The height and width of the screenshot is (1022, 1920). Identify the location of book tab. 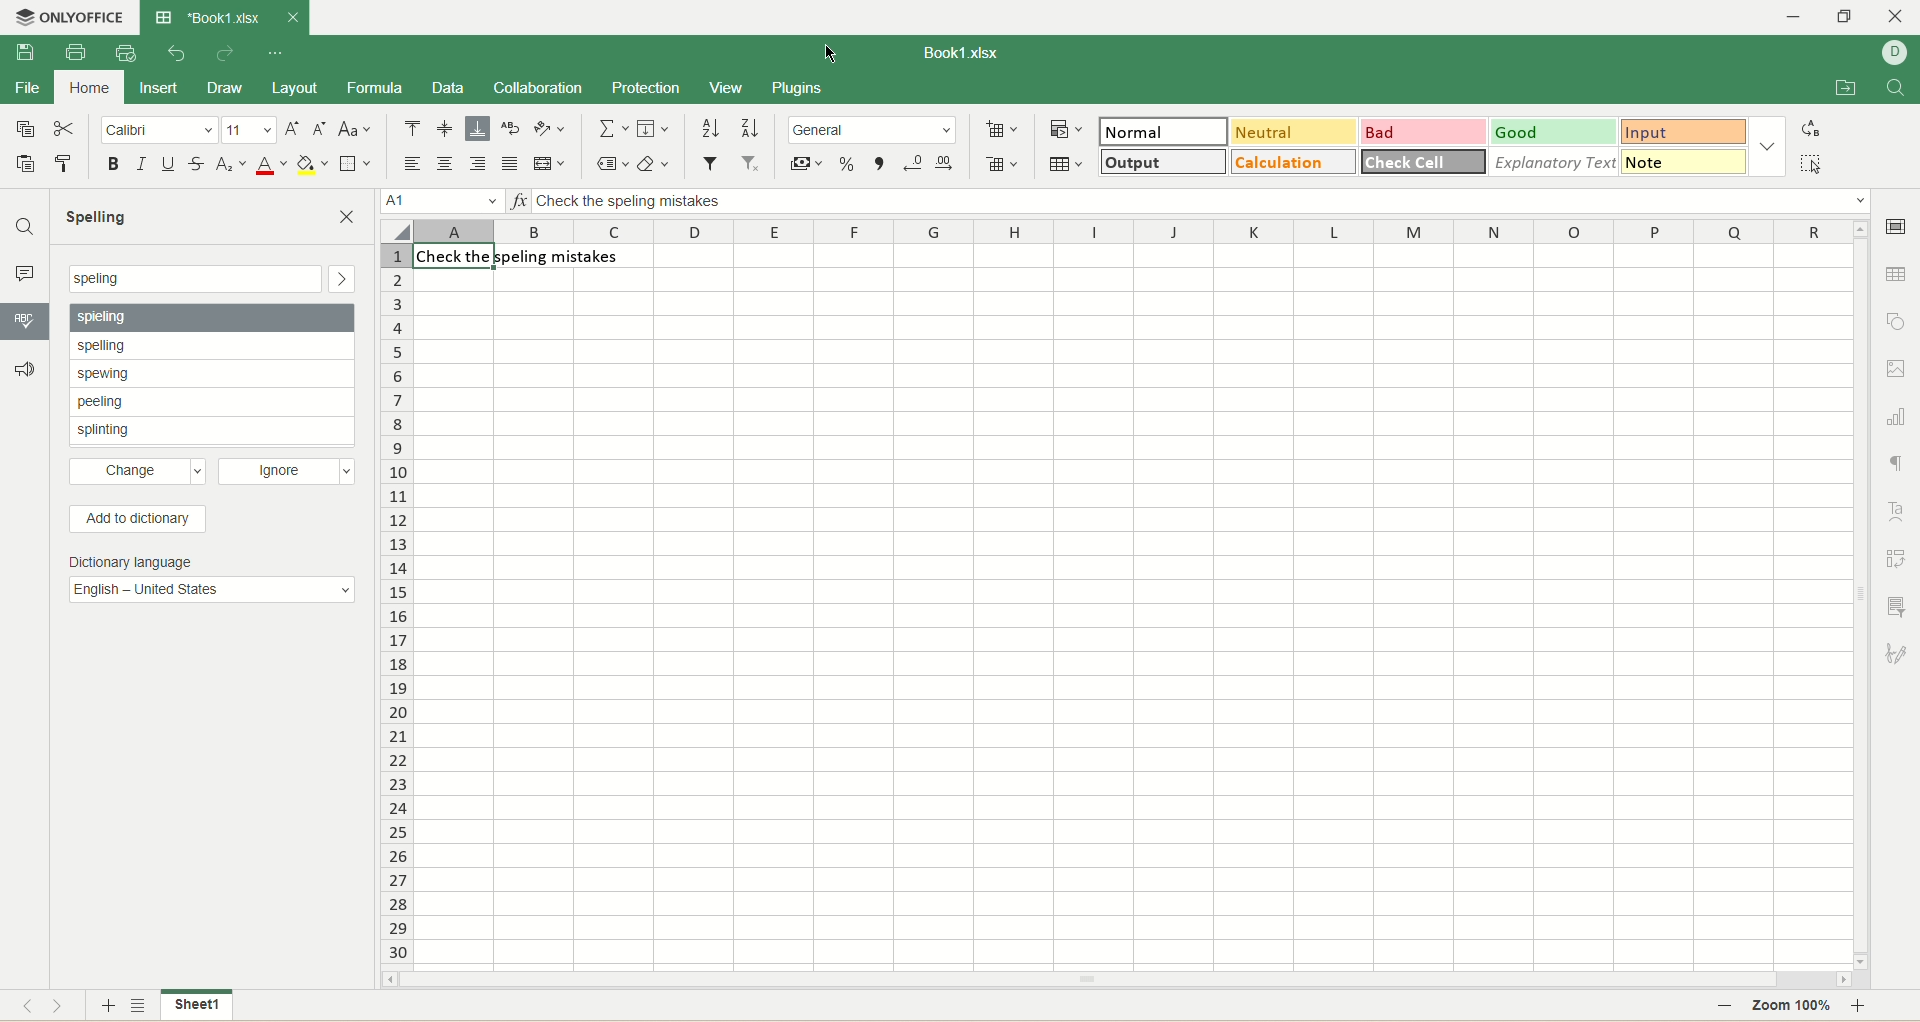
(209, 19).